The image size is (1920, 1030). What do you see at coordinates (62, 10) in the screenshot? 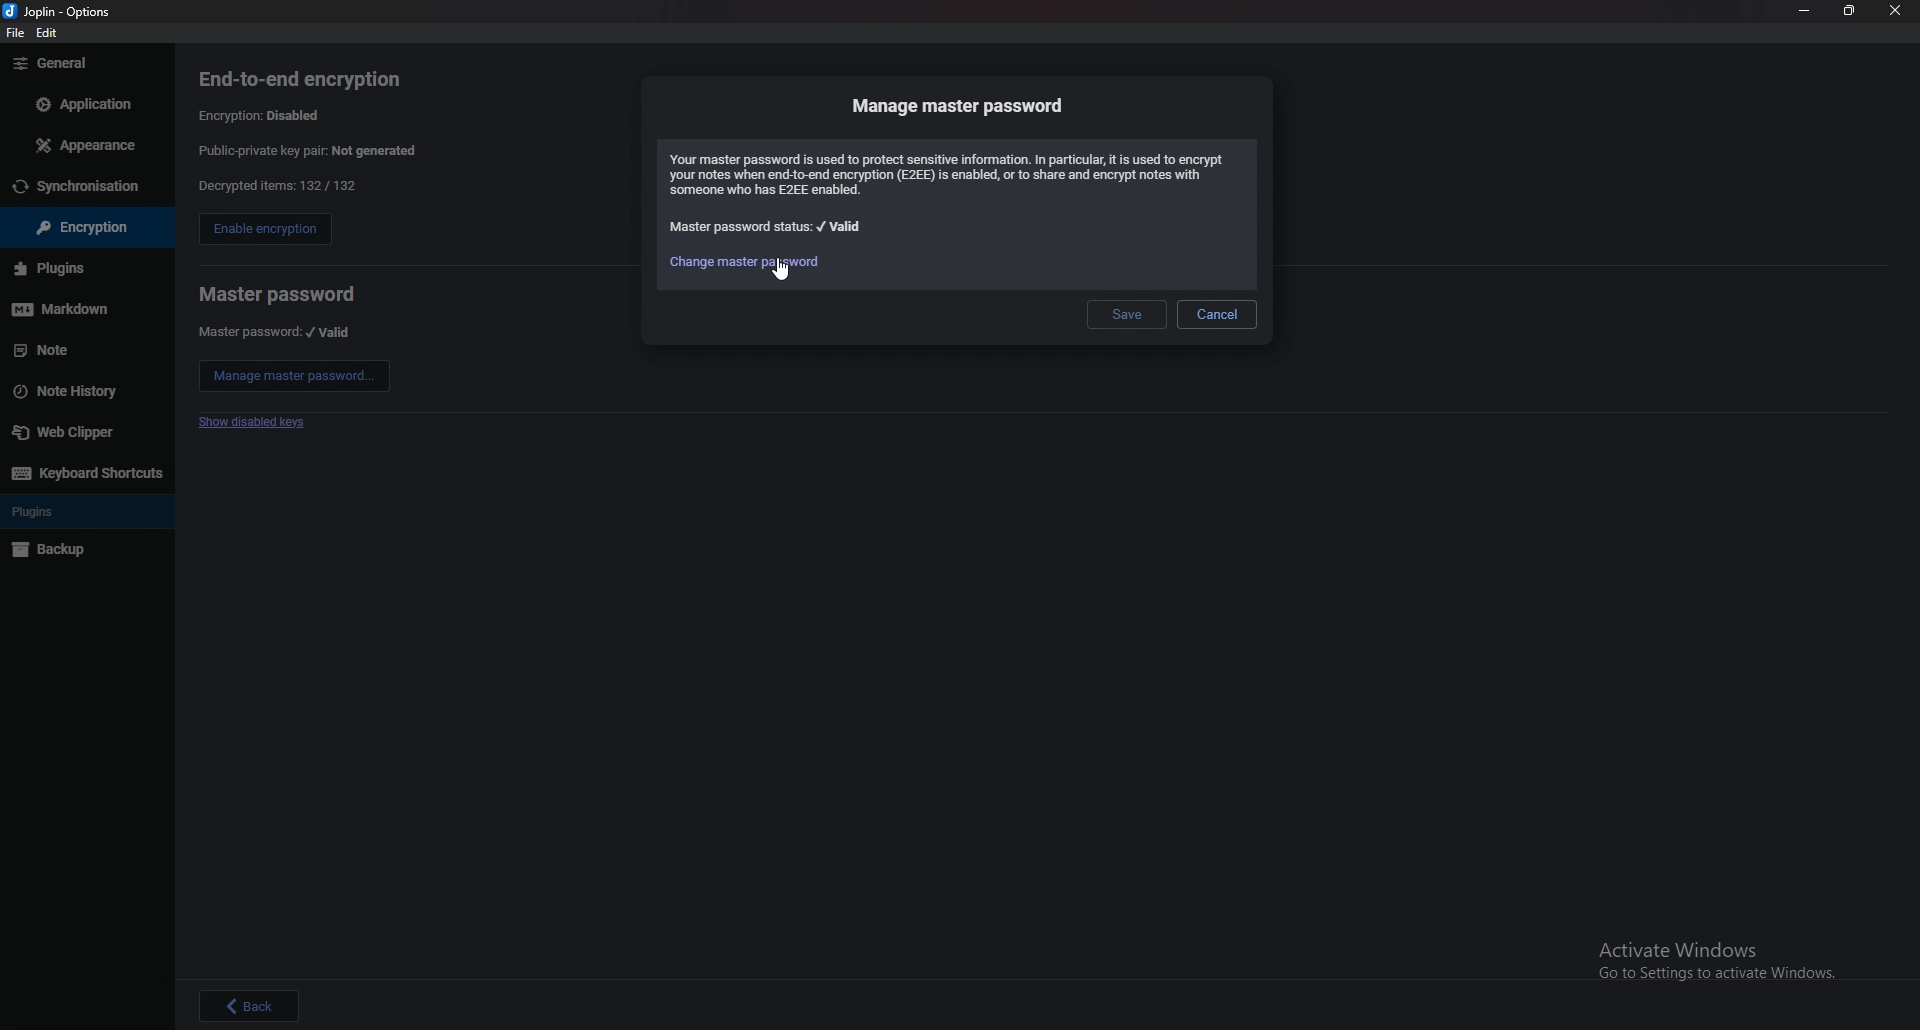
I see `options` at bounding box center [62, 10].